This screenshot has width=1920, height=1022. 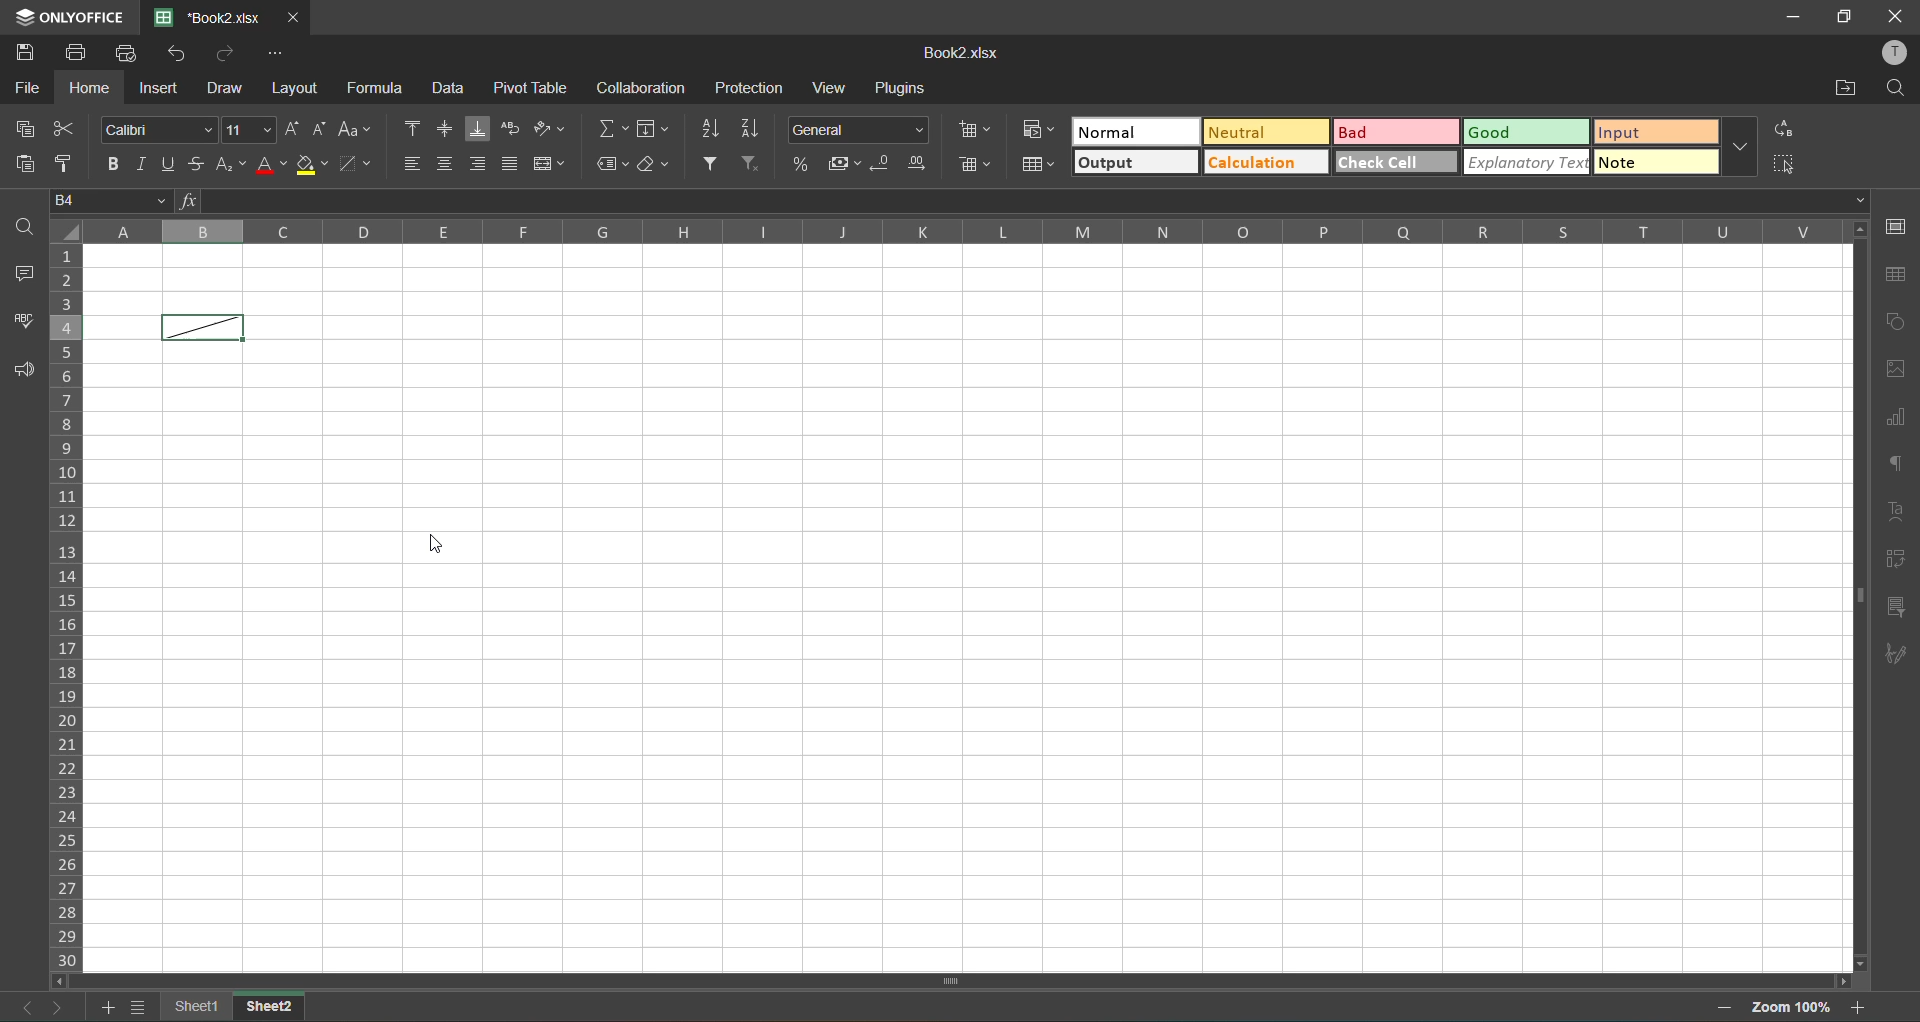 I want to click on book2.xlsx, so click(x=215, y=18).